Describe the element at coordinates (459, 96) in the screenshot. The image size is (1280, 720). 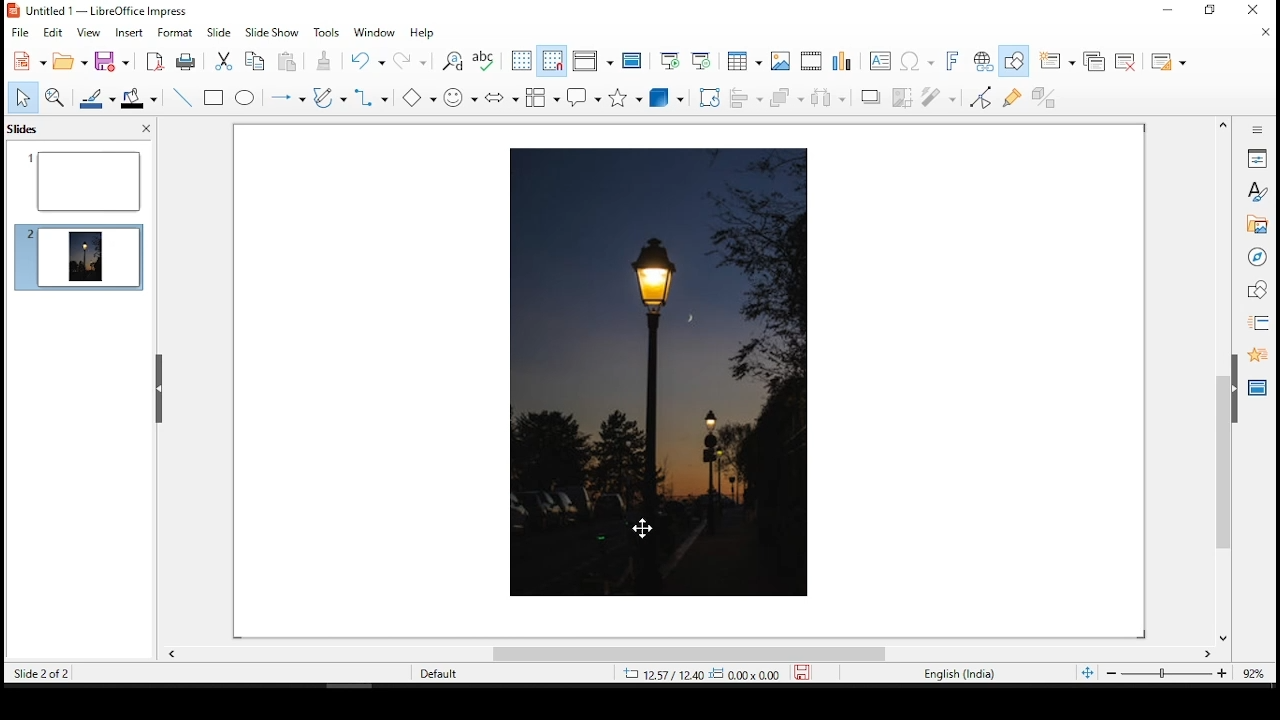
I see `symbol shapes` at that location.